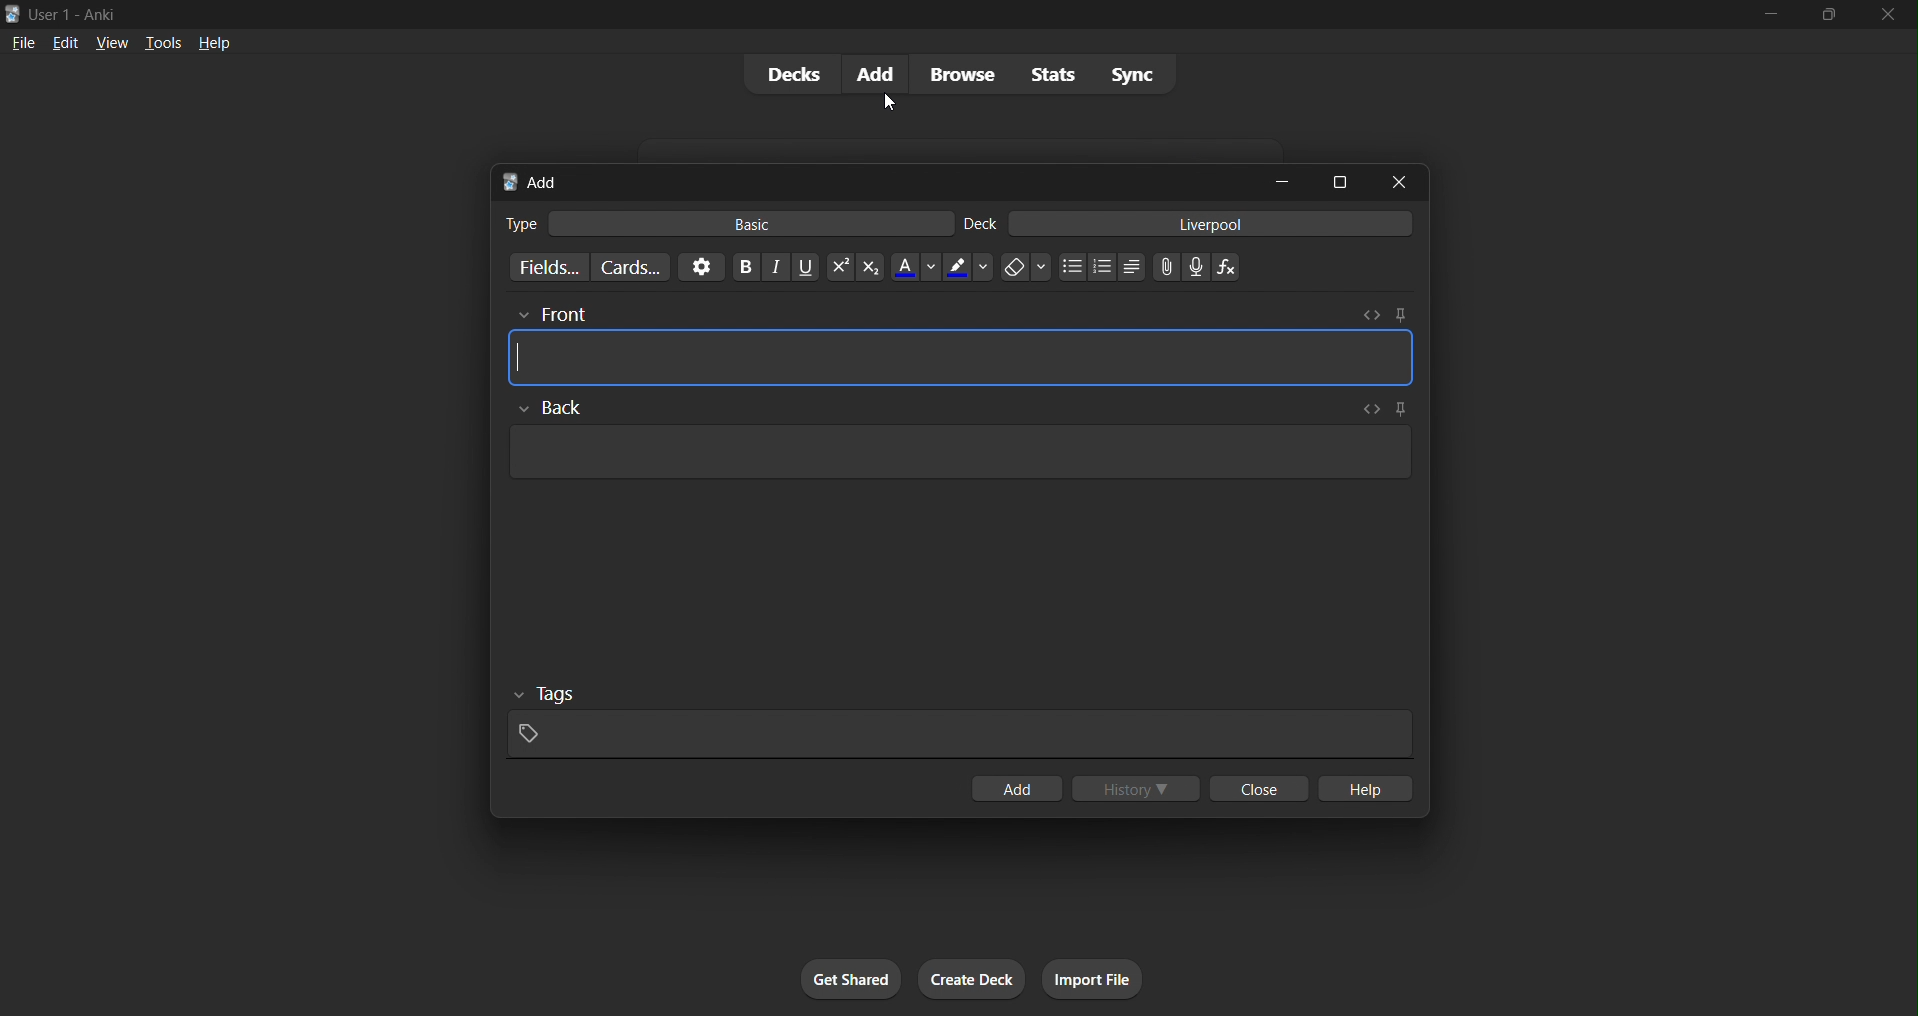 The height and width of the screenshot is (1016, 1918). Describe the element at coordinates (1393, 180) in the screenshot. I see `close` at that location.